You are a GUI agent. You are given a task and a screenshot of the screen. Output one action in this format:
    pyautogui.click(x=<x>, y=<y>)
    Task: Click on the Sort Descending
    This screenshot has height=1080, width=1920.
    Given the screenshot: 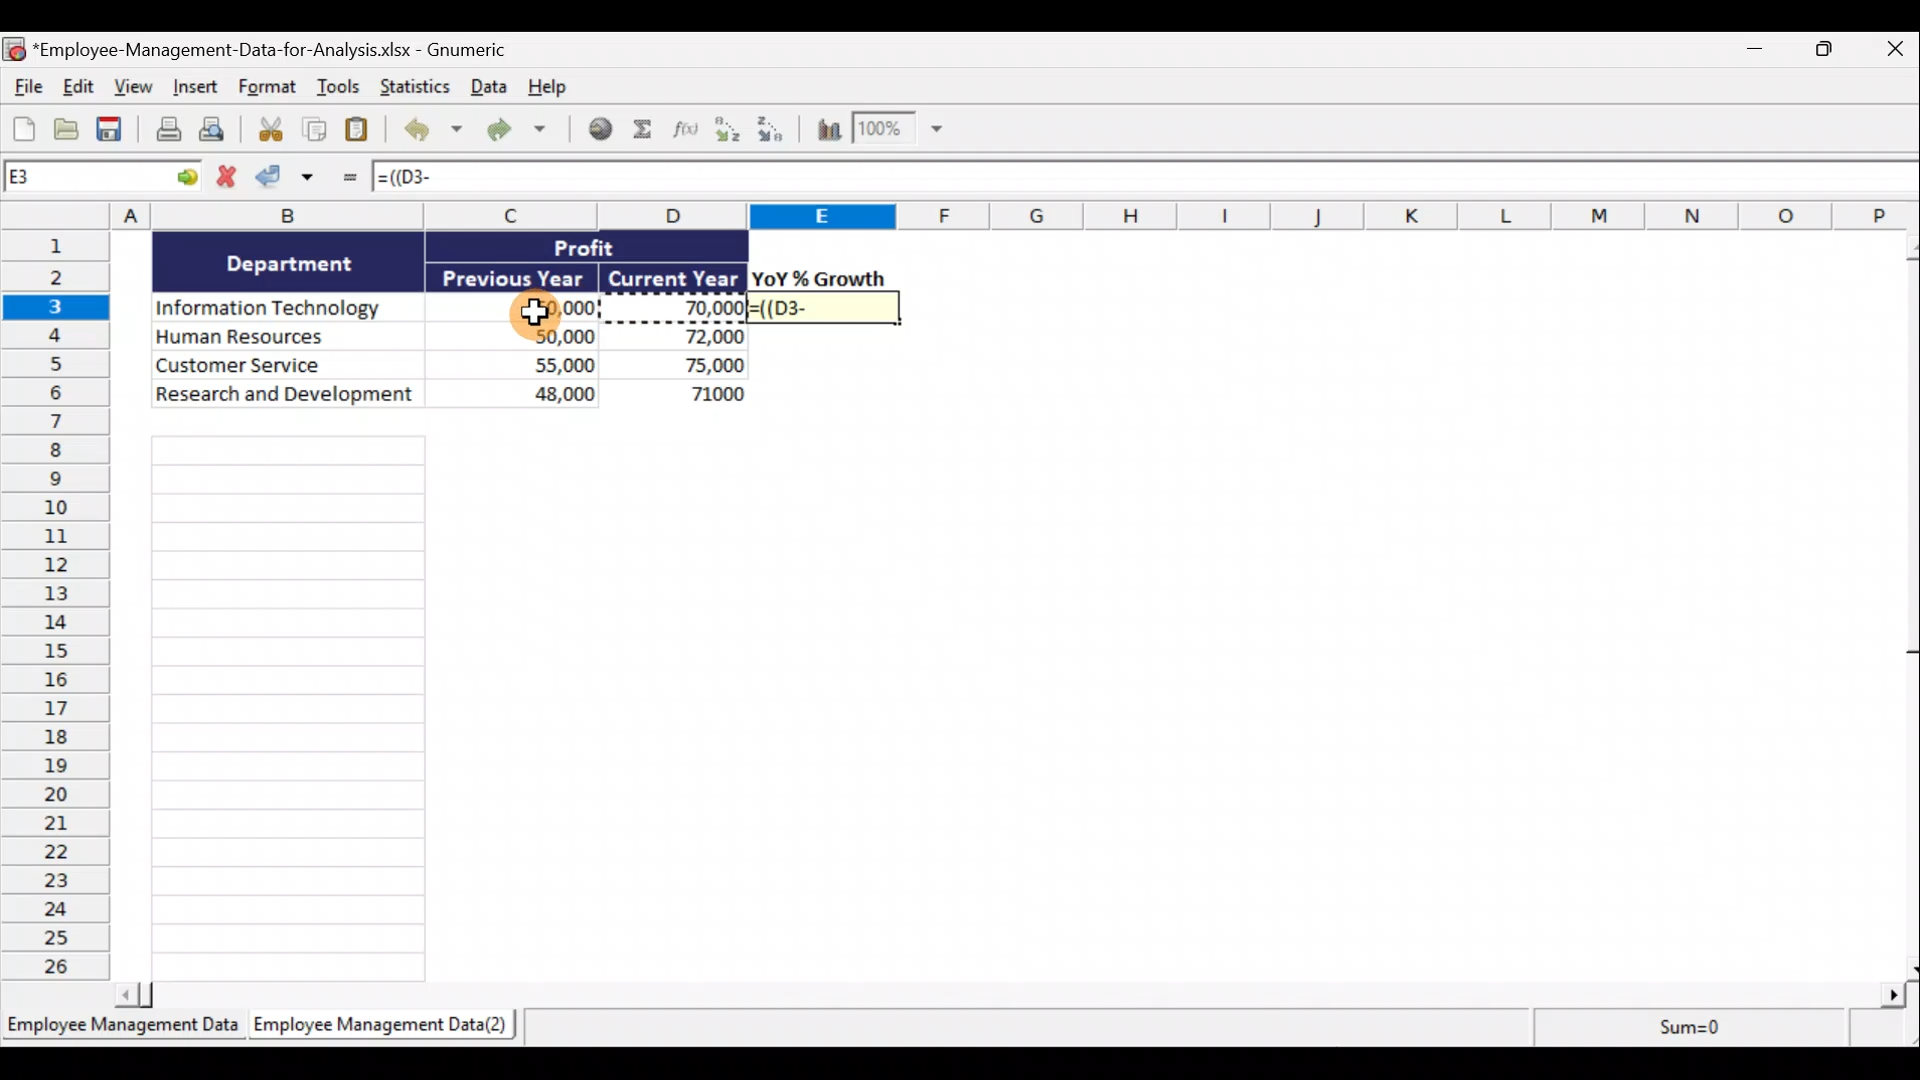 What is the action you would take?
    pyautogui.click(x=774, y=132)
    